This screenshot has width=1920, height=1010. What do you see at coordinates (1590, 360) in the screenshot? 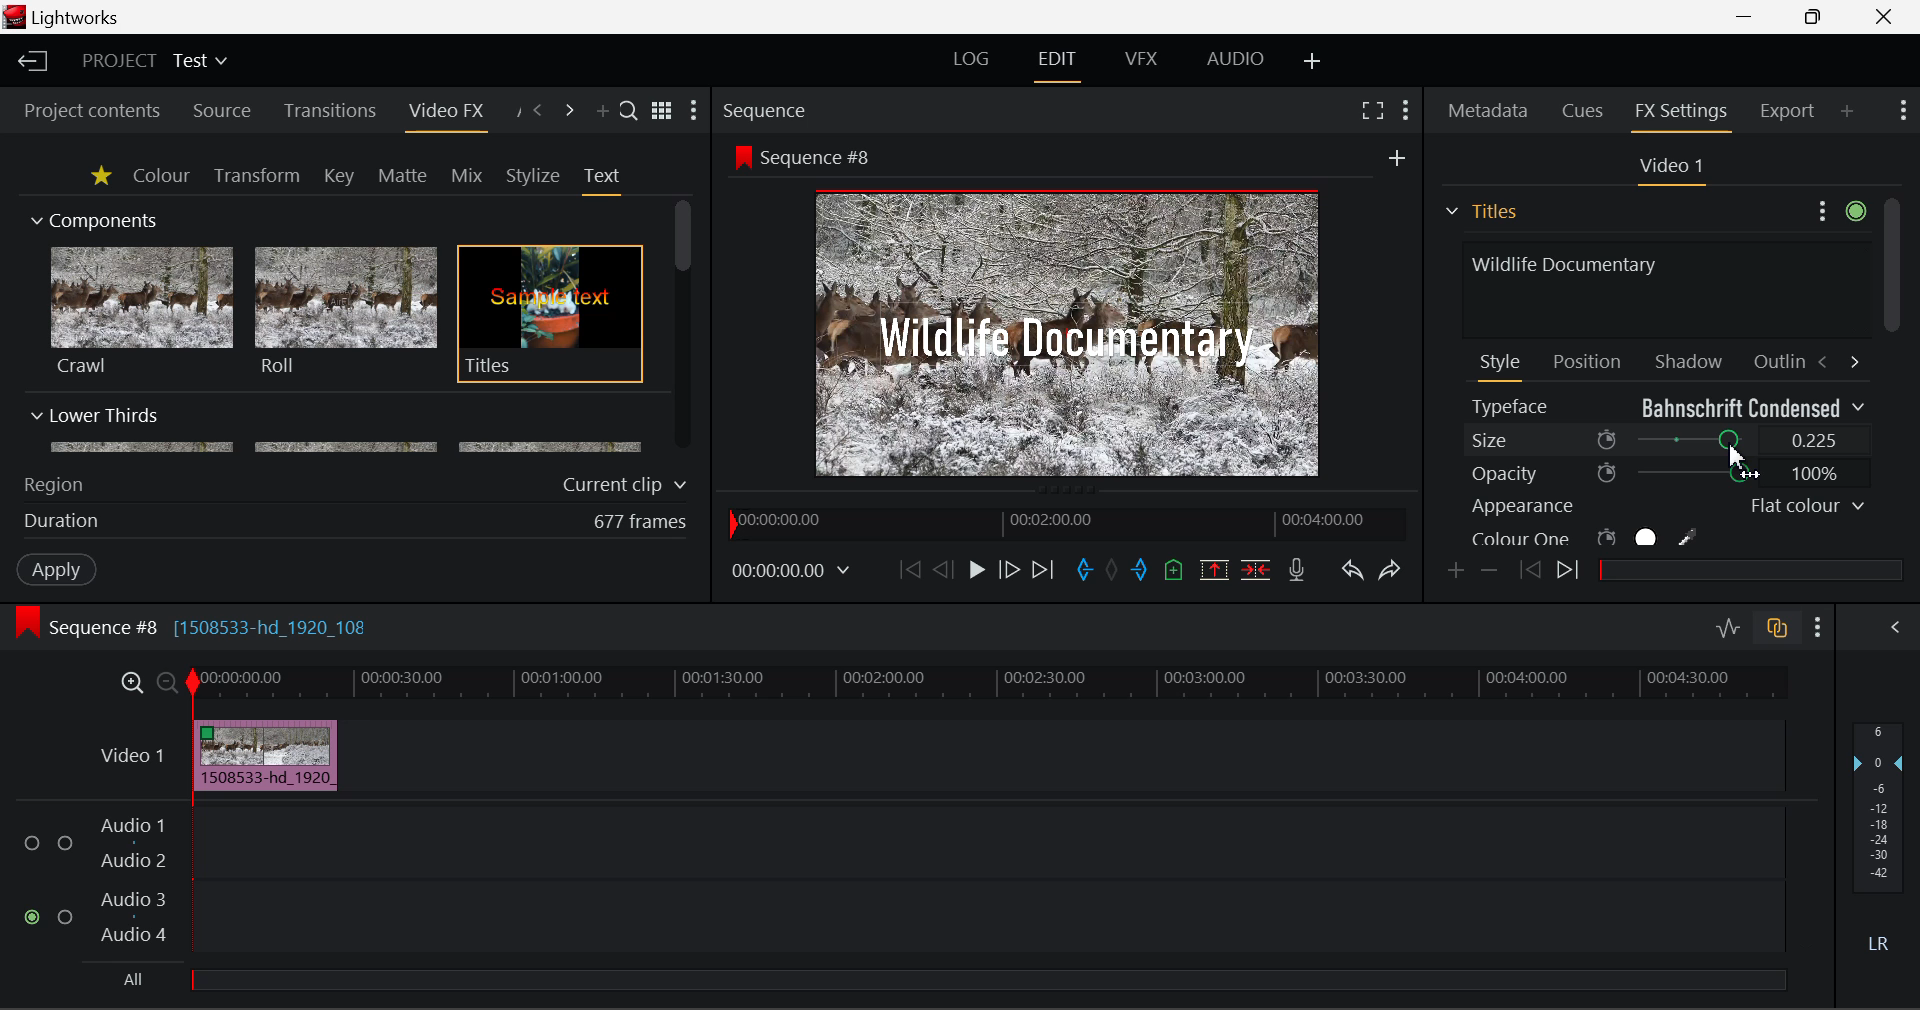
I see `Position` at bounding box center [1590, 360].